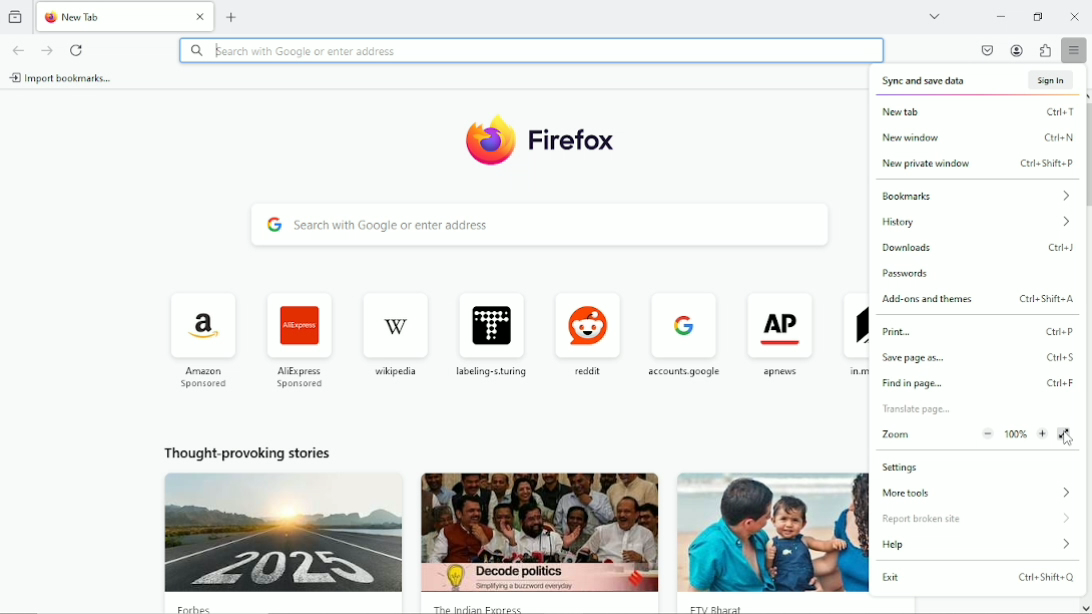  Describe the element at coordinates (203, 608) in the screenshot. I see `forbes` at that location.